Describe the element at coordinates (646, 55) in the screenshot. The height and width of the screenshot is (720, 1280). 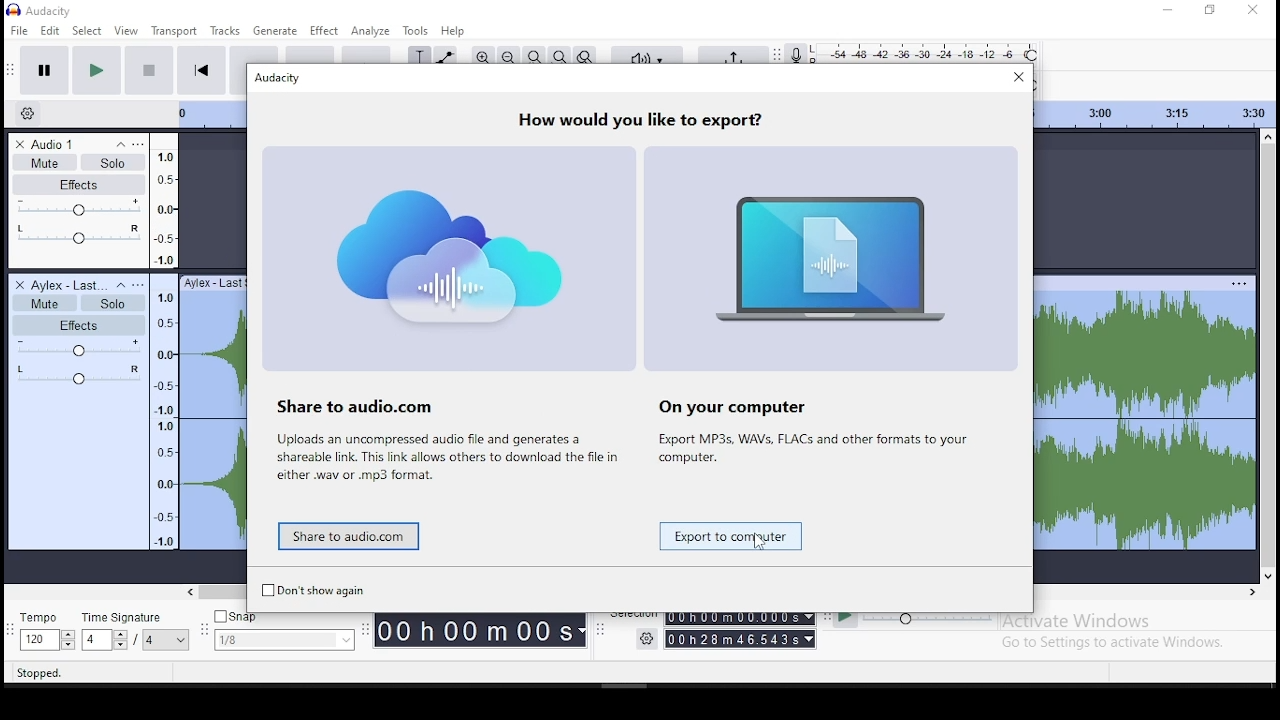
I see `audio setup` at that location.